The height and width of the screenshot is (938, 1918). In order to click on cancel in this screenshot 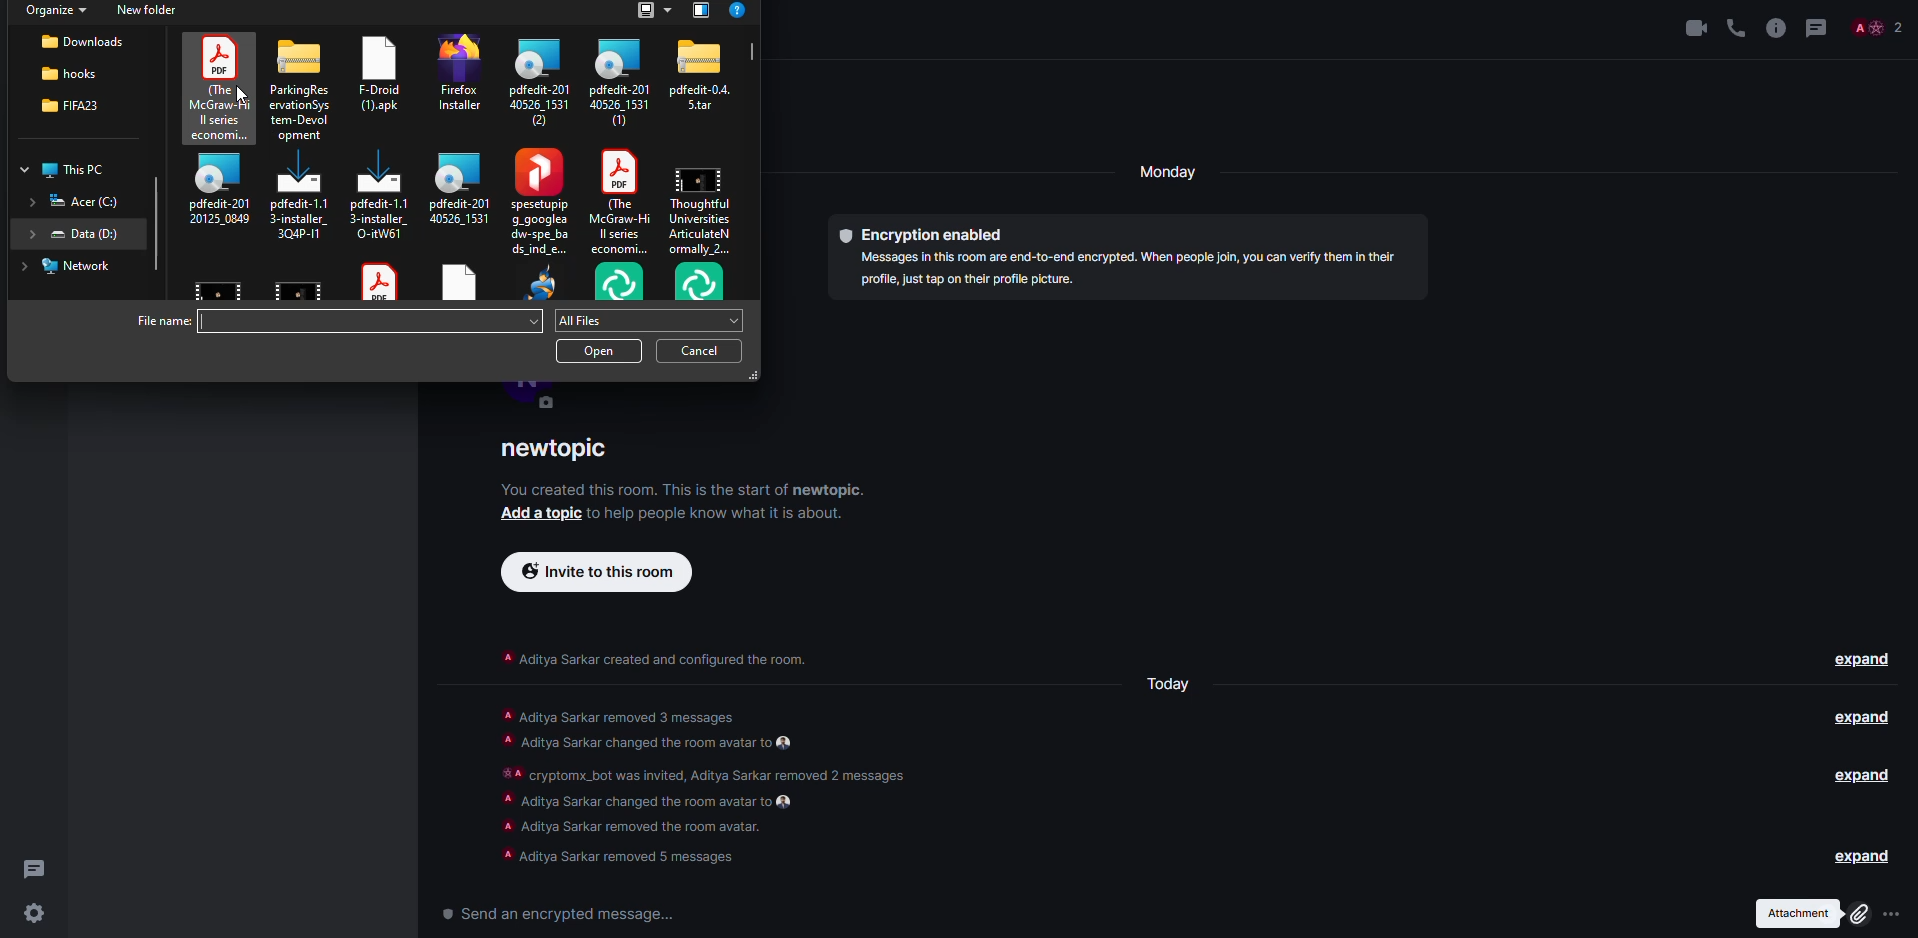, I will do `click(701, 350)`.